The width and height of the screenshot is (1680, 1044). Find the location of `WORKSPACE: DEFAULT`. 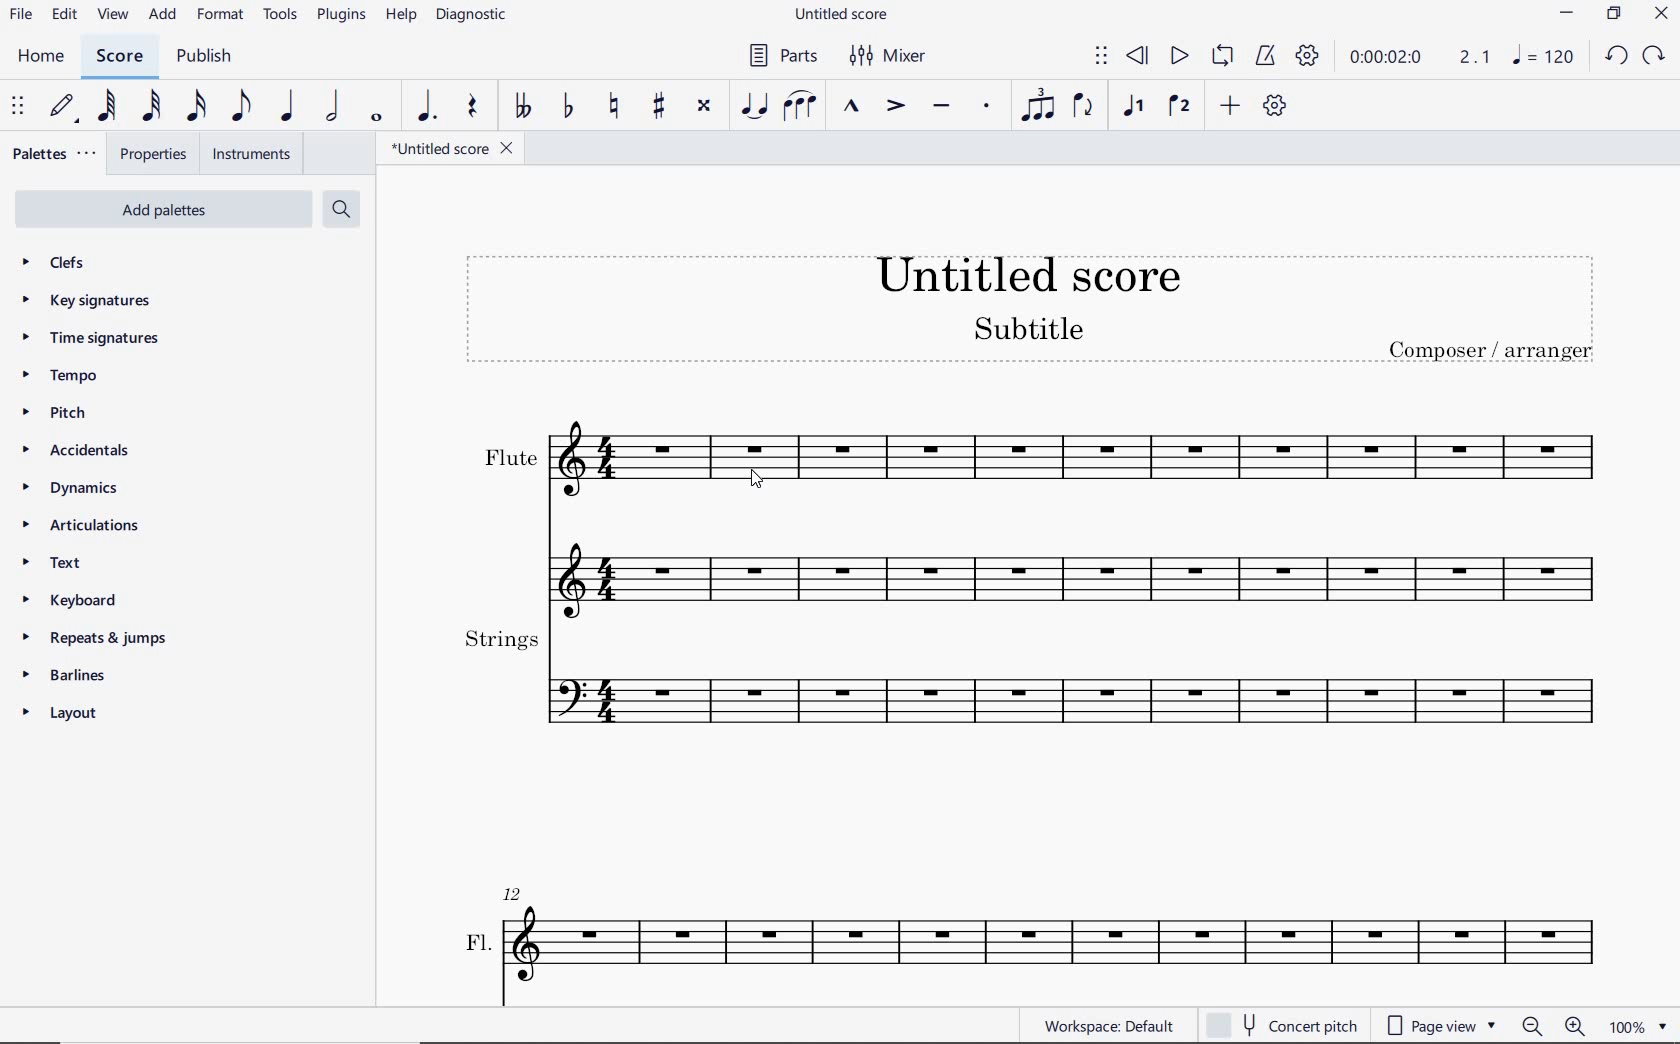

WORKSPACE: DEFAULT is located at coordinates (1111, 1022).